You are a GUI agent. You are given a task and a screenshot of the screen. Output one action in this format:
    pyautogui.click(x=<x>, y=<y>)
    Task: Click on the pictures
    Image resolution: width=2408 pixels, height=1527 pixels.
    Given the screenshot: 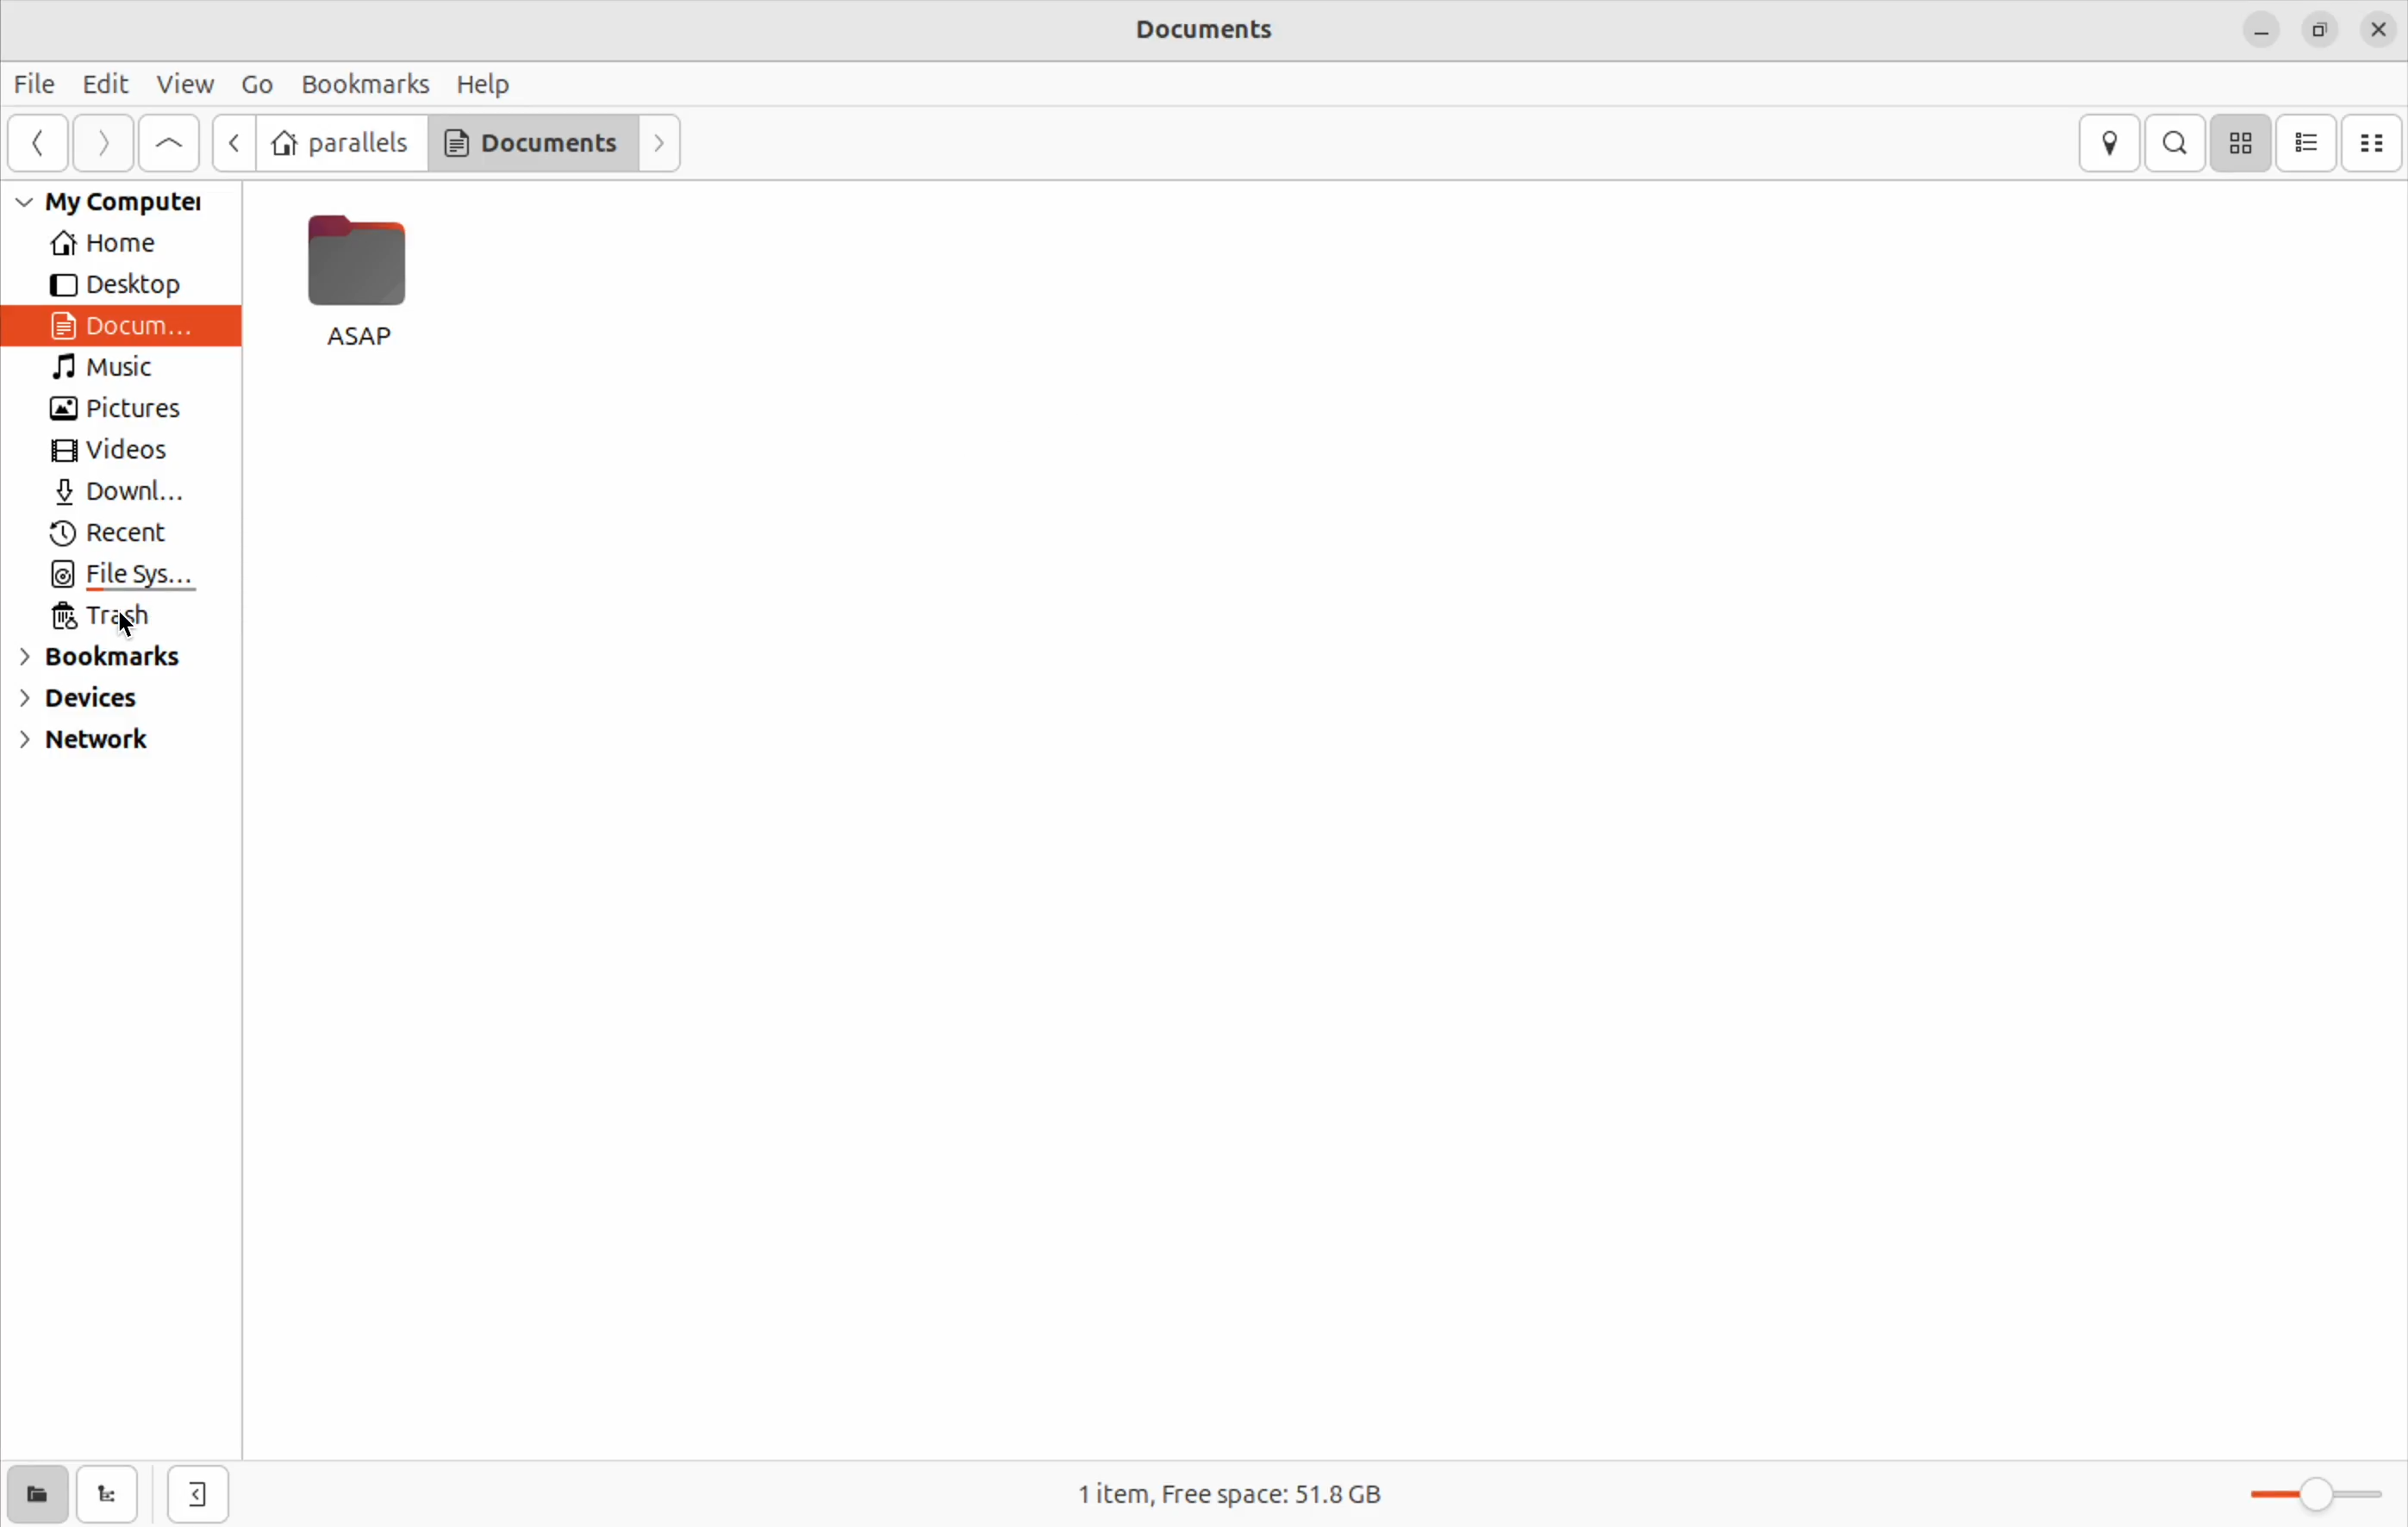 What is the action you would take?
    pyautogui.click(x=116, y=410)
    